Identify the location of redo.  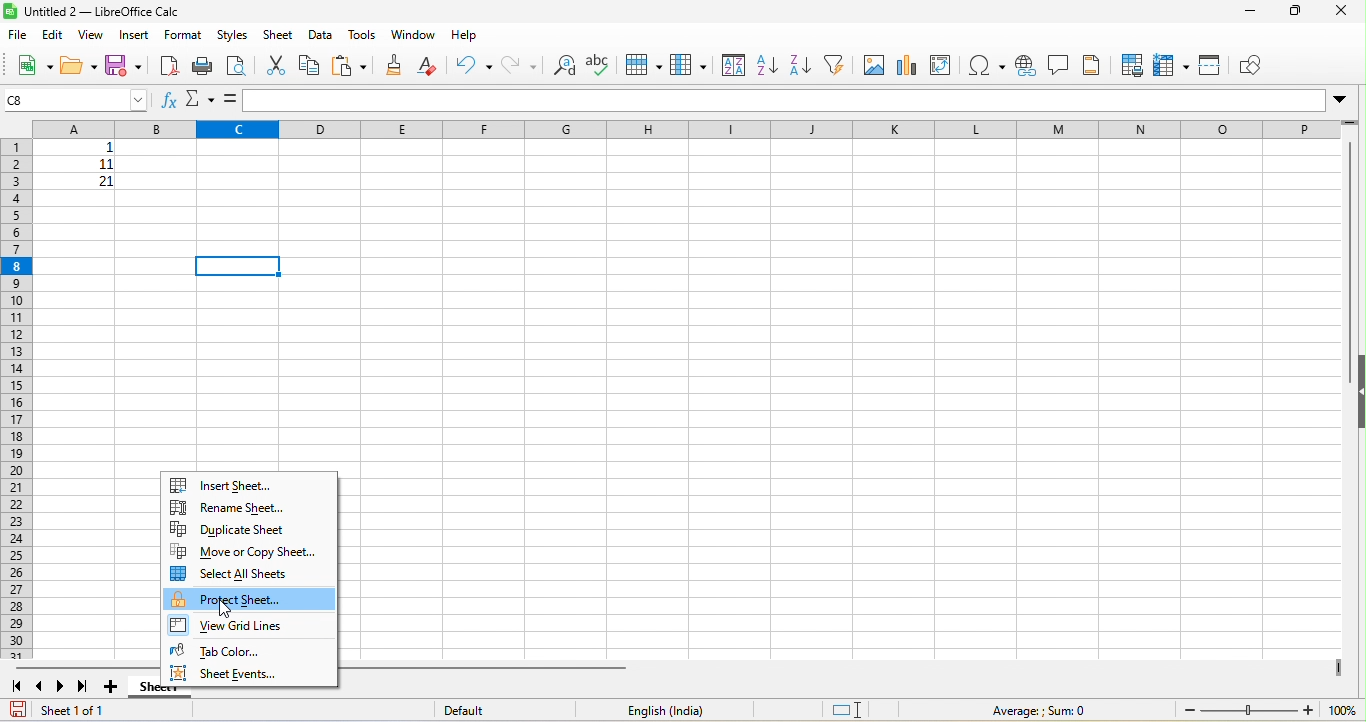
(517, 65).